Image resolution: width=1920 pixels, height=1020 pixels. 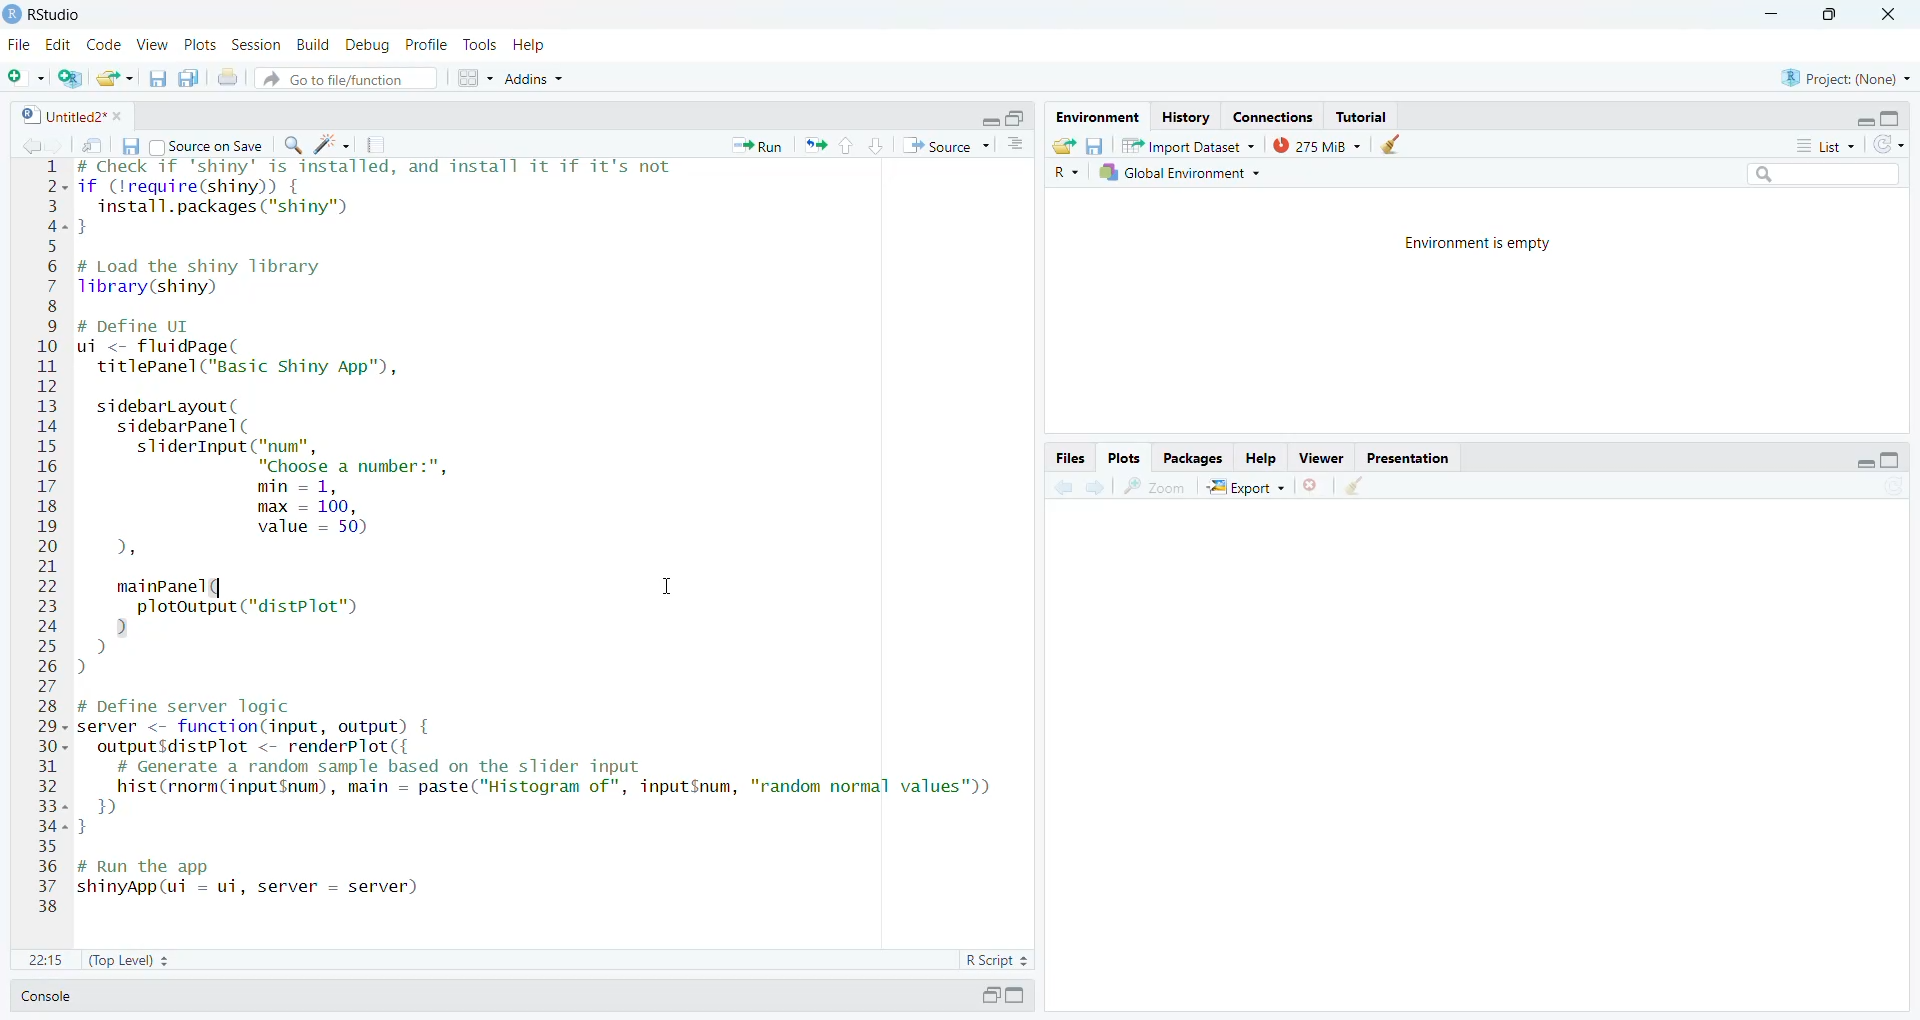 I want to click on clear, so click(x=1389, y=143).